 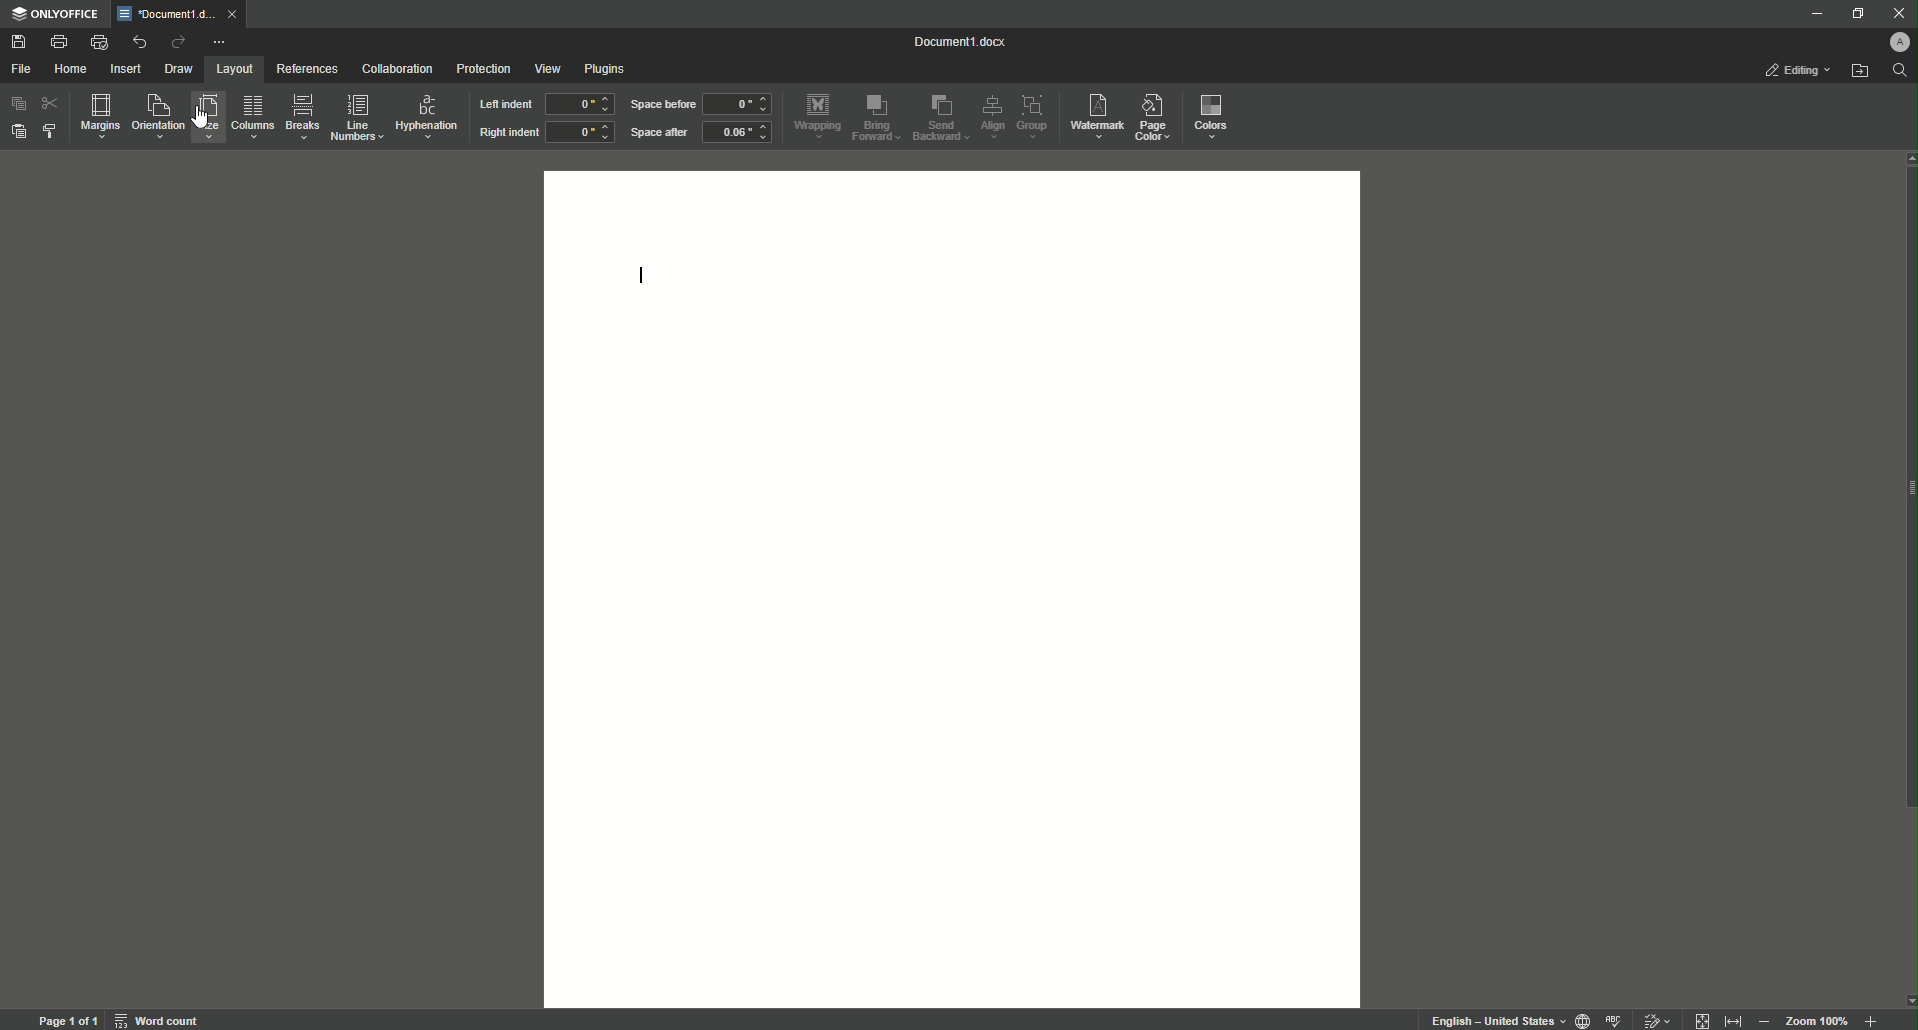 What do you see at coordinates (1214, 117) in the screenshot?
I see `Colors` at bounding box center [1214, 117].